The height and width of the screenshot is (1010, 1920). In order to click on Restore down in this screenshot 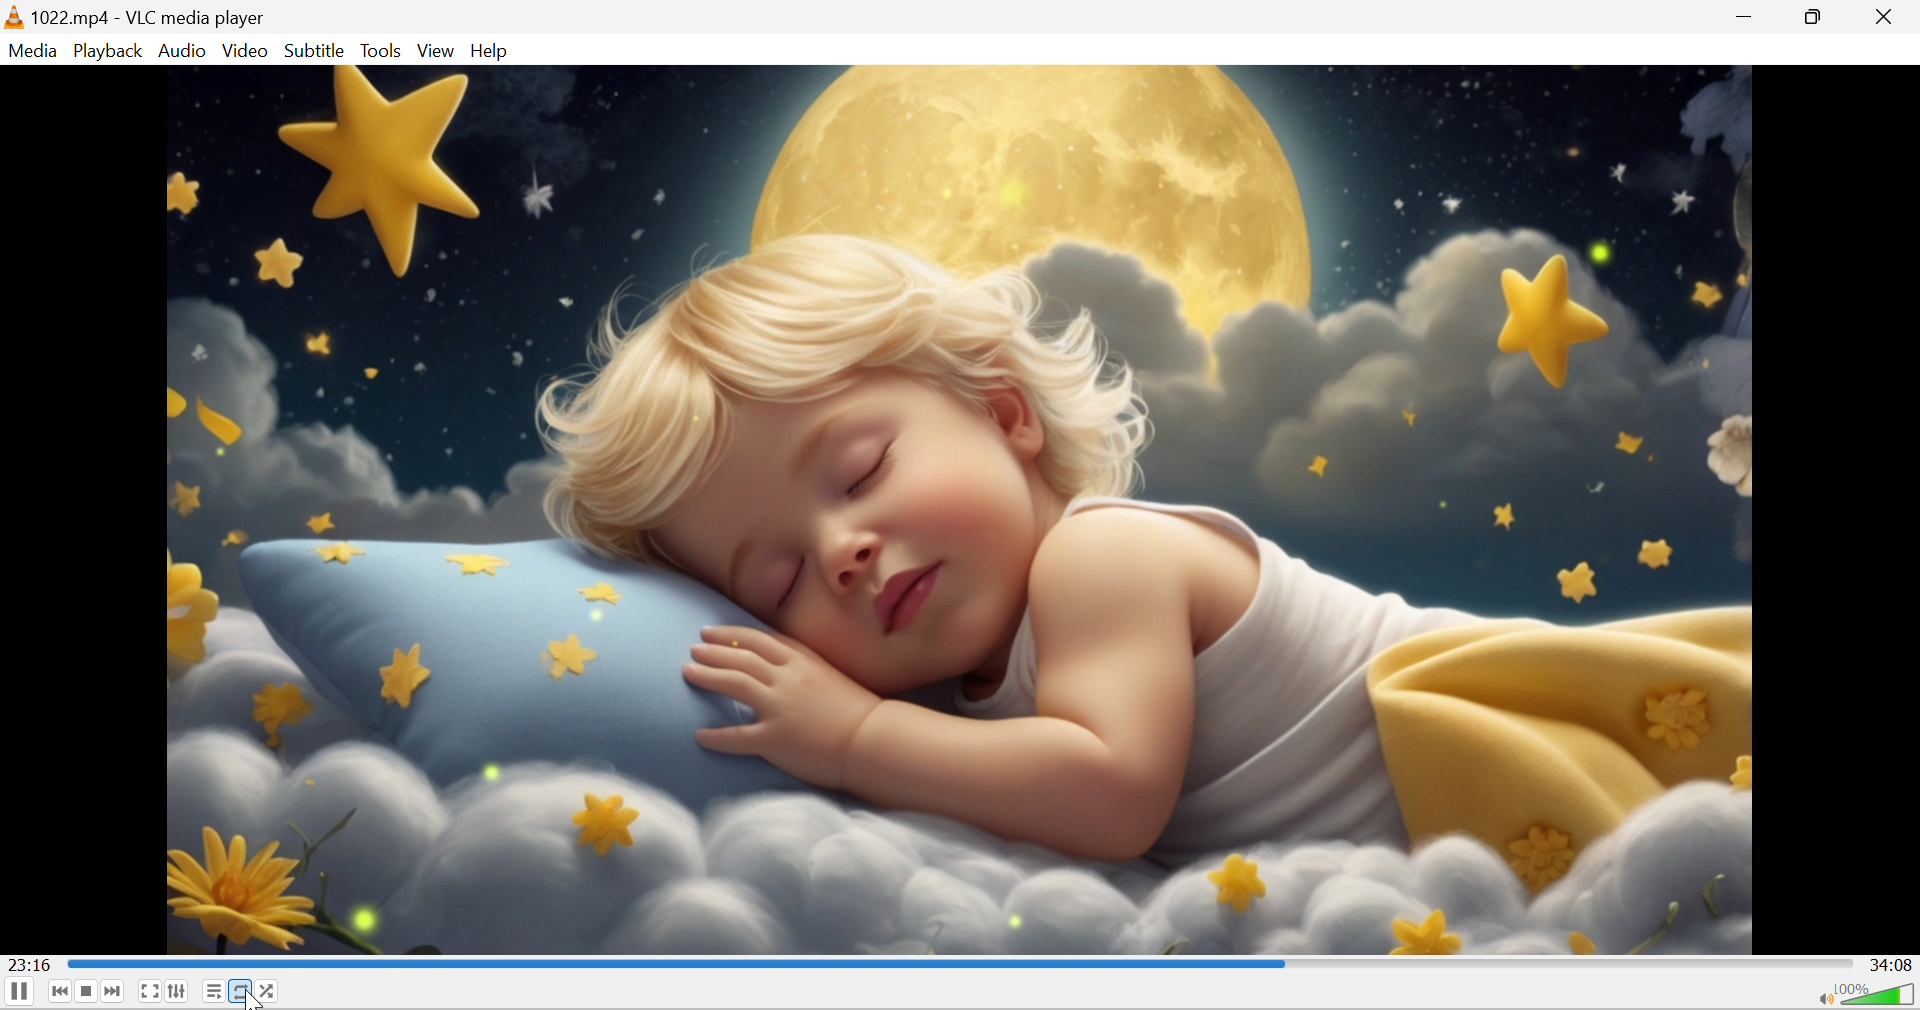, I will do `click(1813, 15)`.